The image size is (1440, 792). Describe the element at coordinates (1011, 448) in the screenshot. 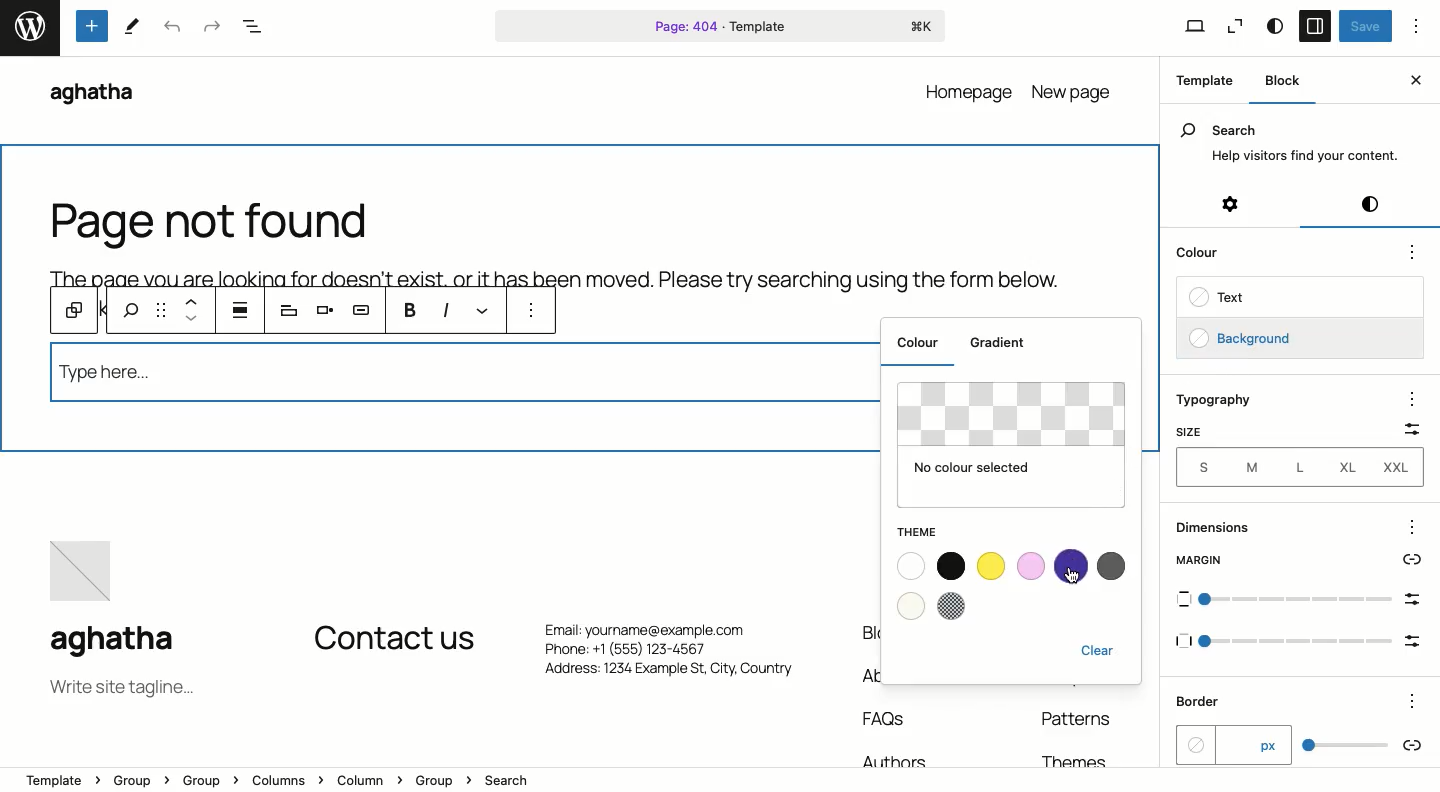

I see `No color selected` at that location.